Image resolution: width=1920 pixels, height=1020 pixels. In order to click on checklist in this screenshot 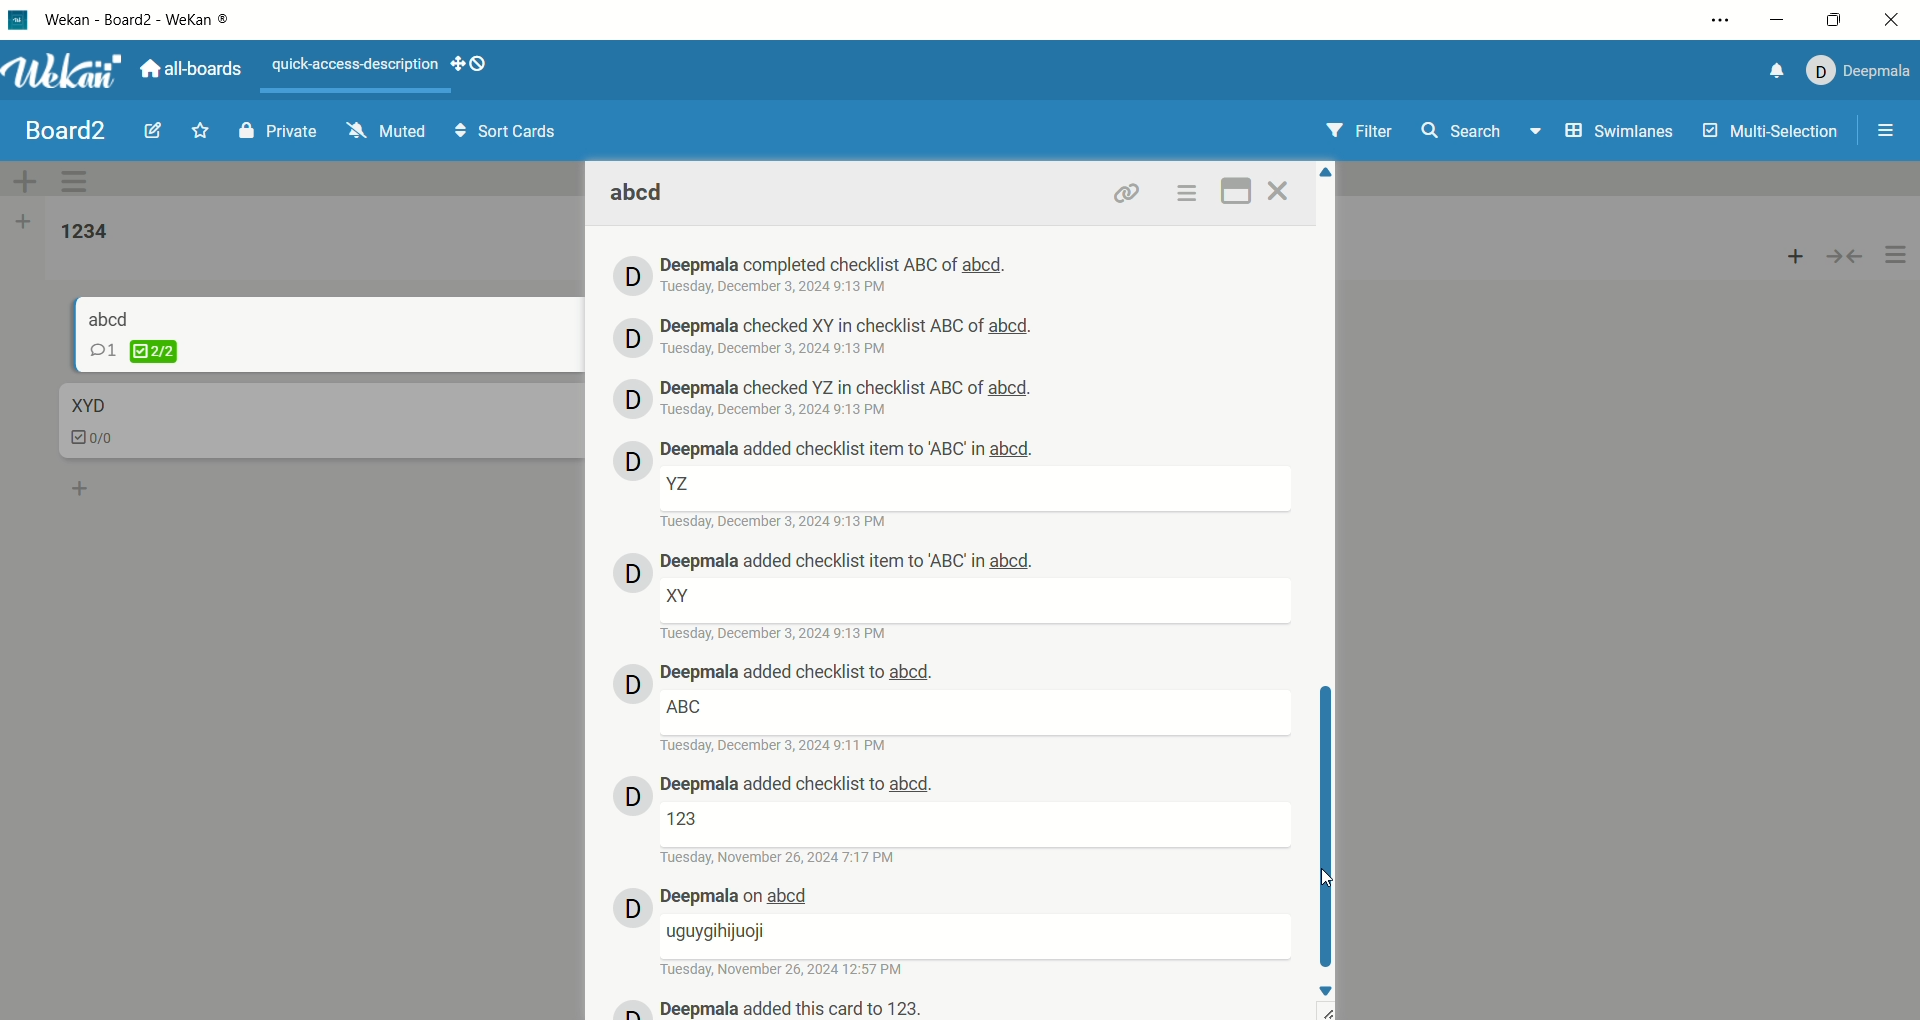, I will do `click(95, 440)`.